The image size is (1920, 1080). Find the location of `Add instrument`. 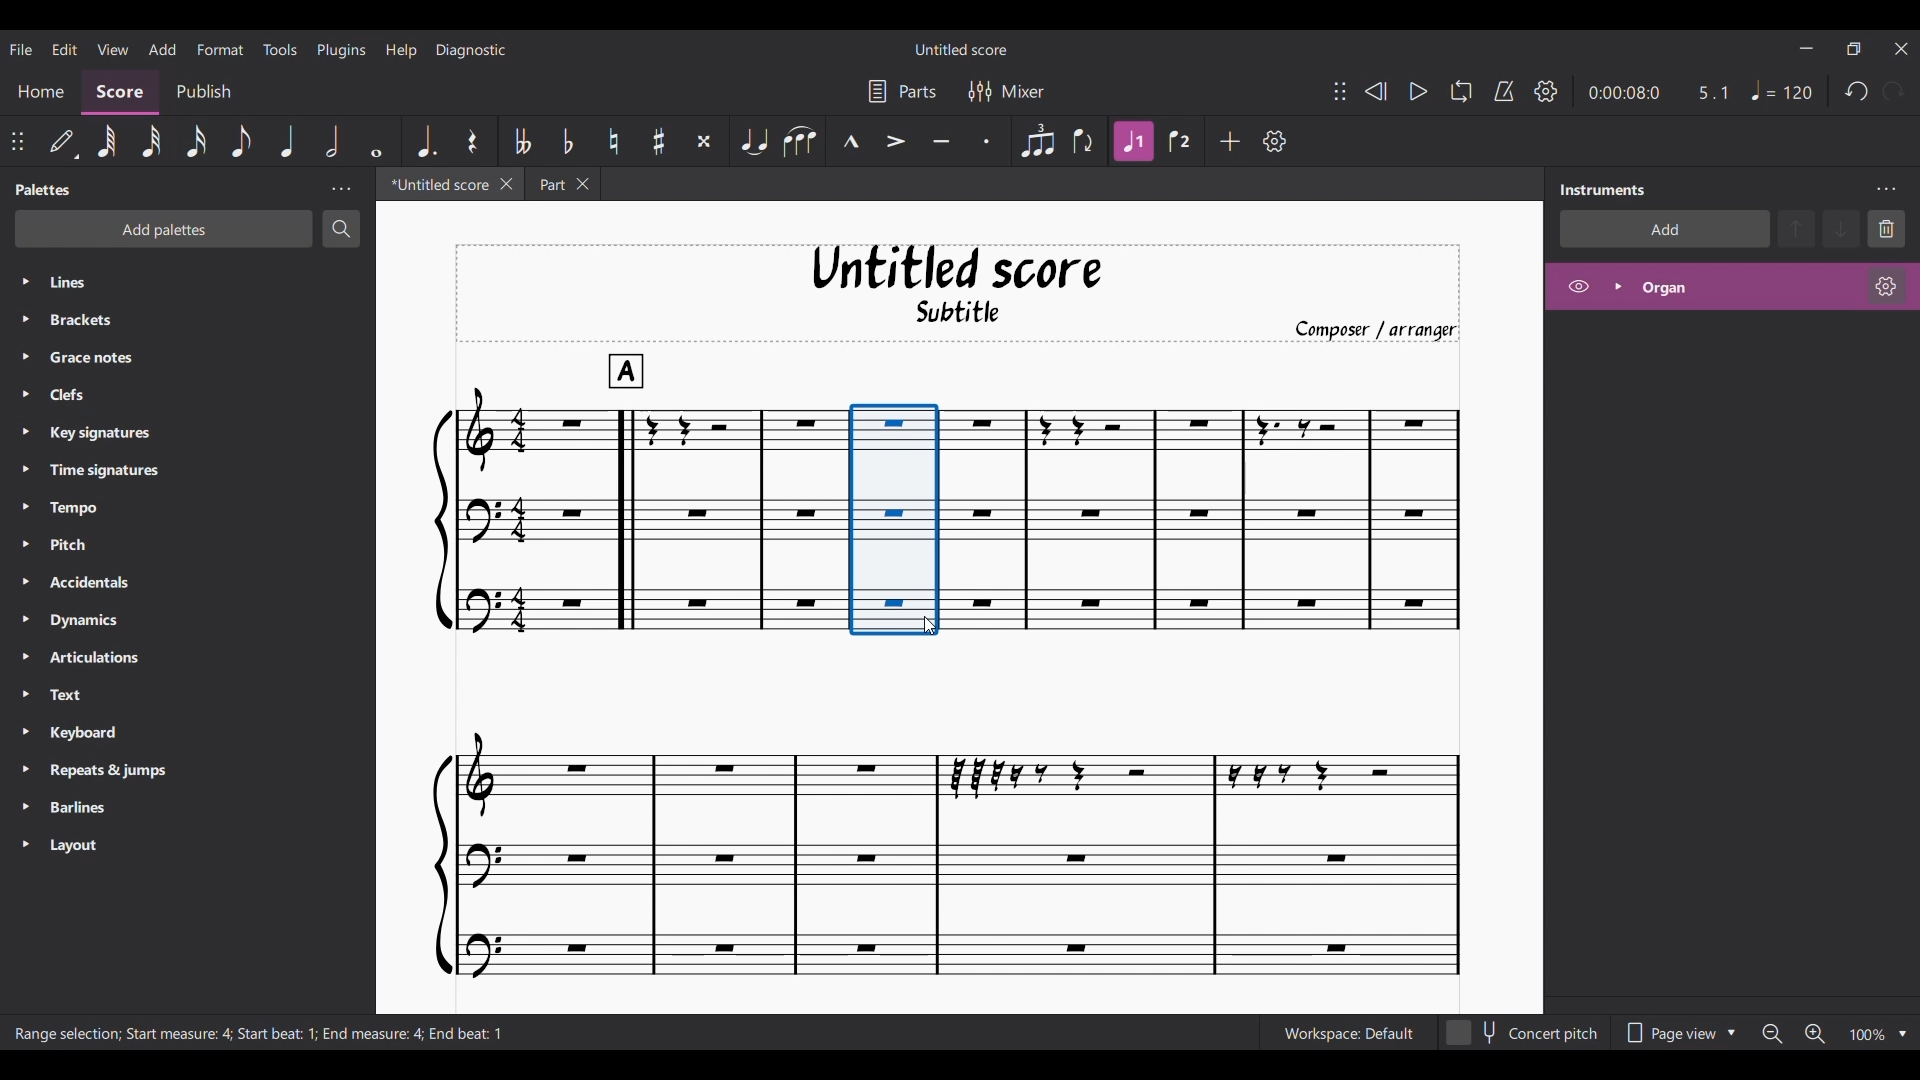

Add instrument is located at coordinates (1664, 230).